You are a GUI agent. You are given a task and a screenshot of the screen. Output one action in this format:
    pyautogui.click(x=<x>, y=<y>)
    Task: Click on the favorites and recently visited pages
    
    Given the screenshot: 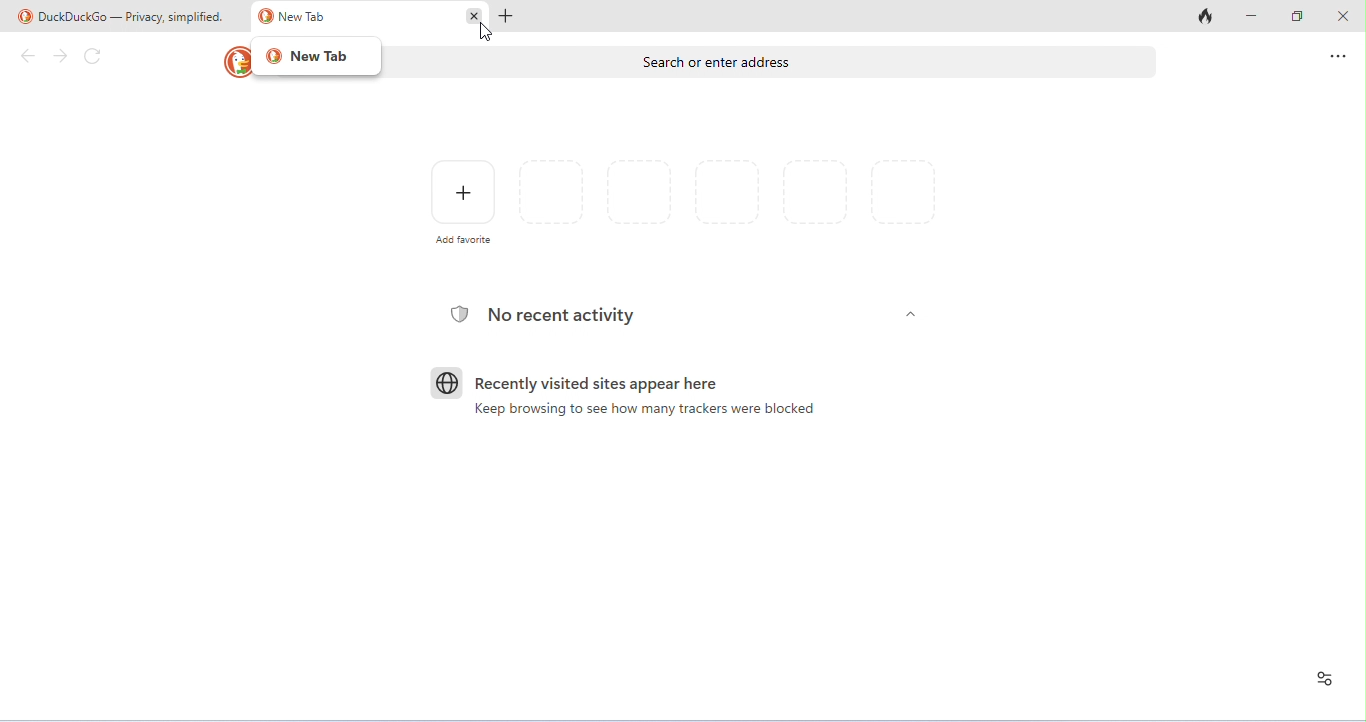 What is the action you would take?
    pyautogui.click(x=641, y=190)
    